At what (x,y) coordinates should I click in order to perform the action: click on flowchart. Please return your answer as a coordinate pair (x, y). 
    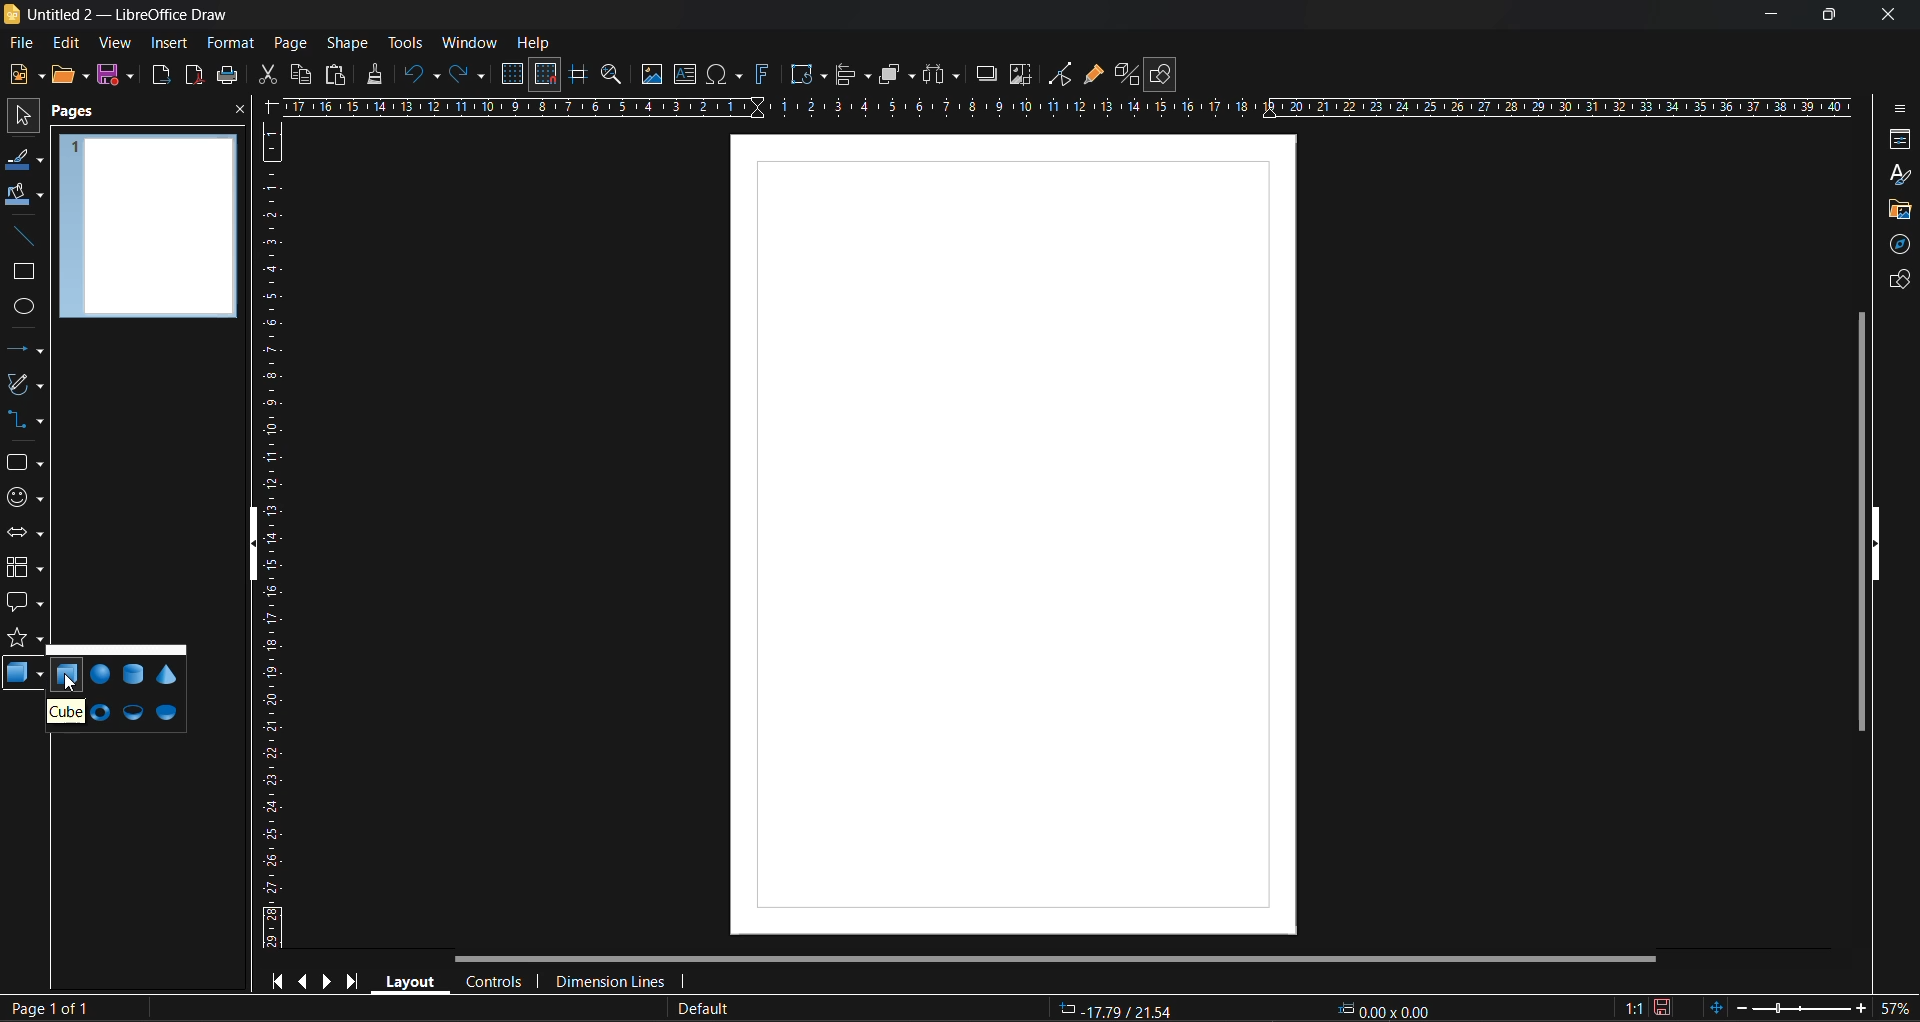
    Looking at the image, I should click on (25, 568).